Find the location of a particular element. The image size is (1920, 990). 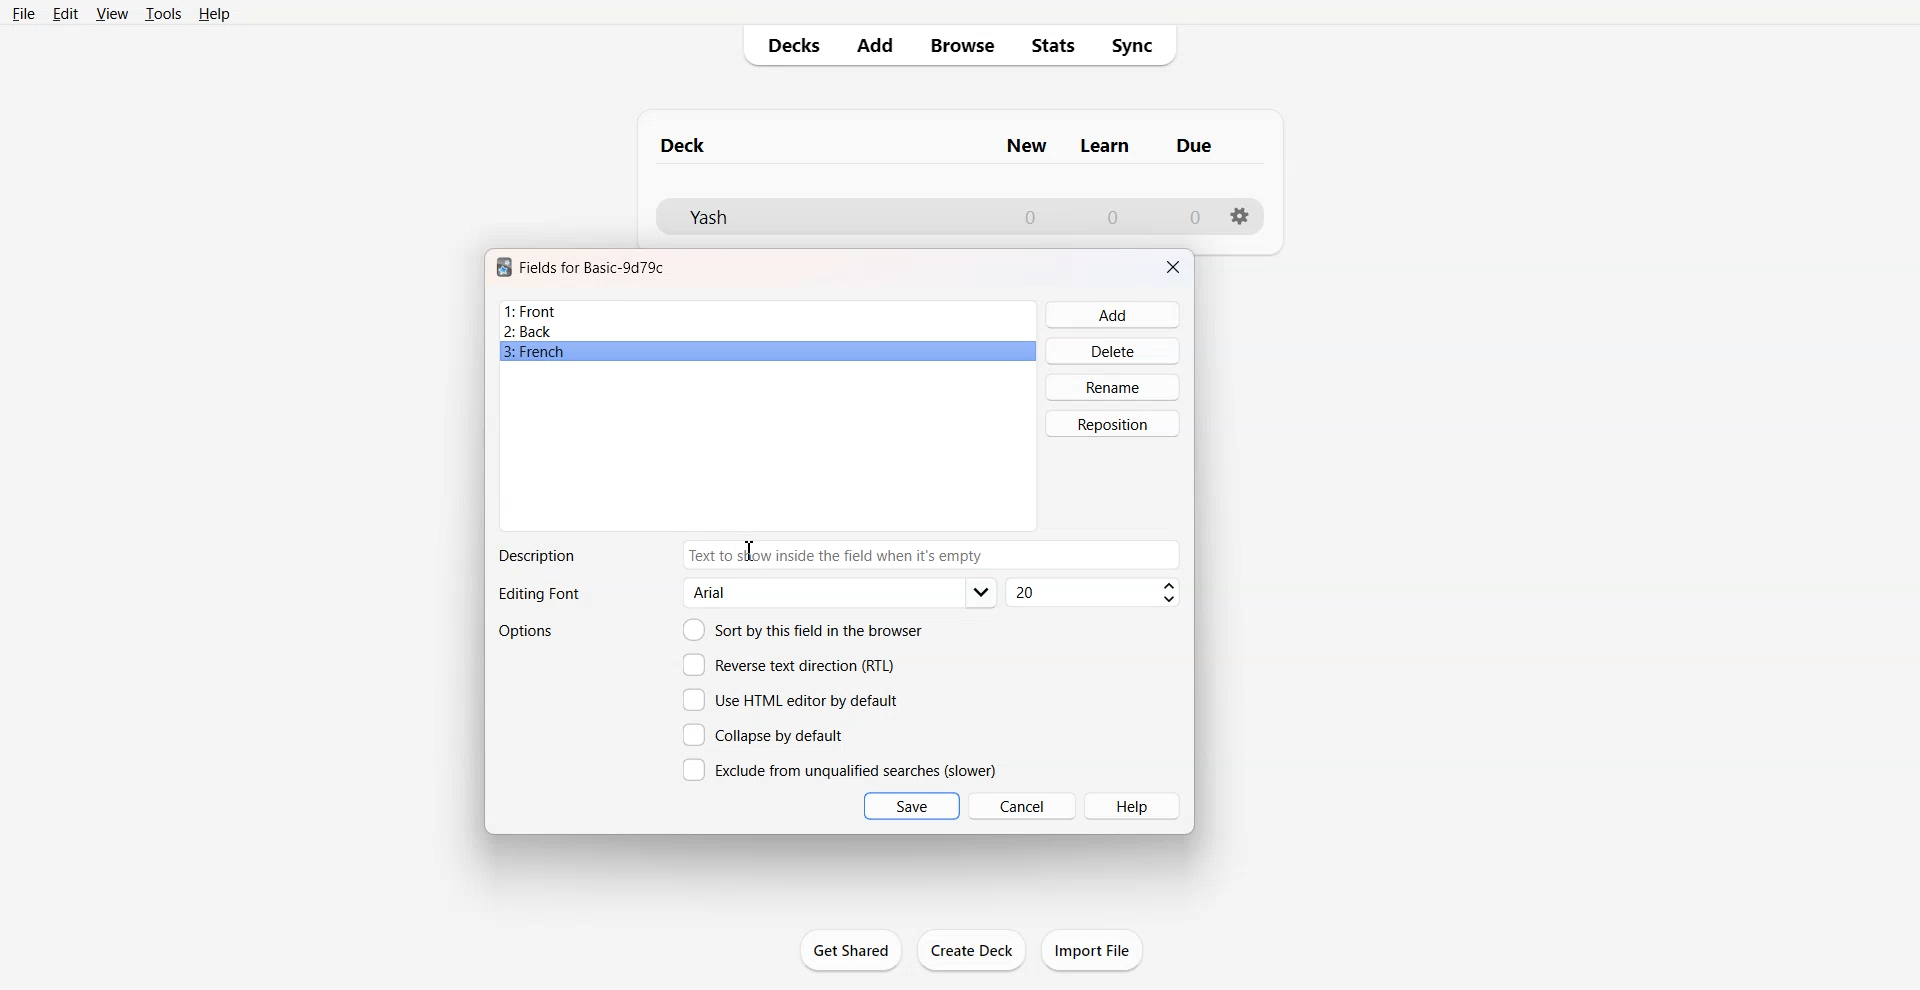

Cancel is located at coordinates (1023, 805).